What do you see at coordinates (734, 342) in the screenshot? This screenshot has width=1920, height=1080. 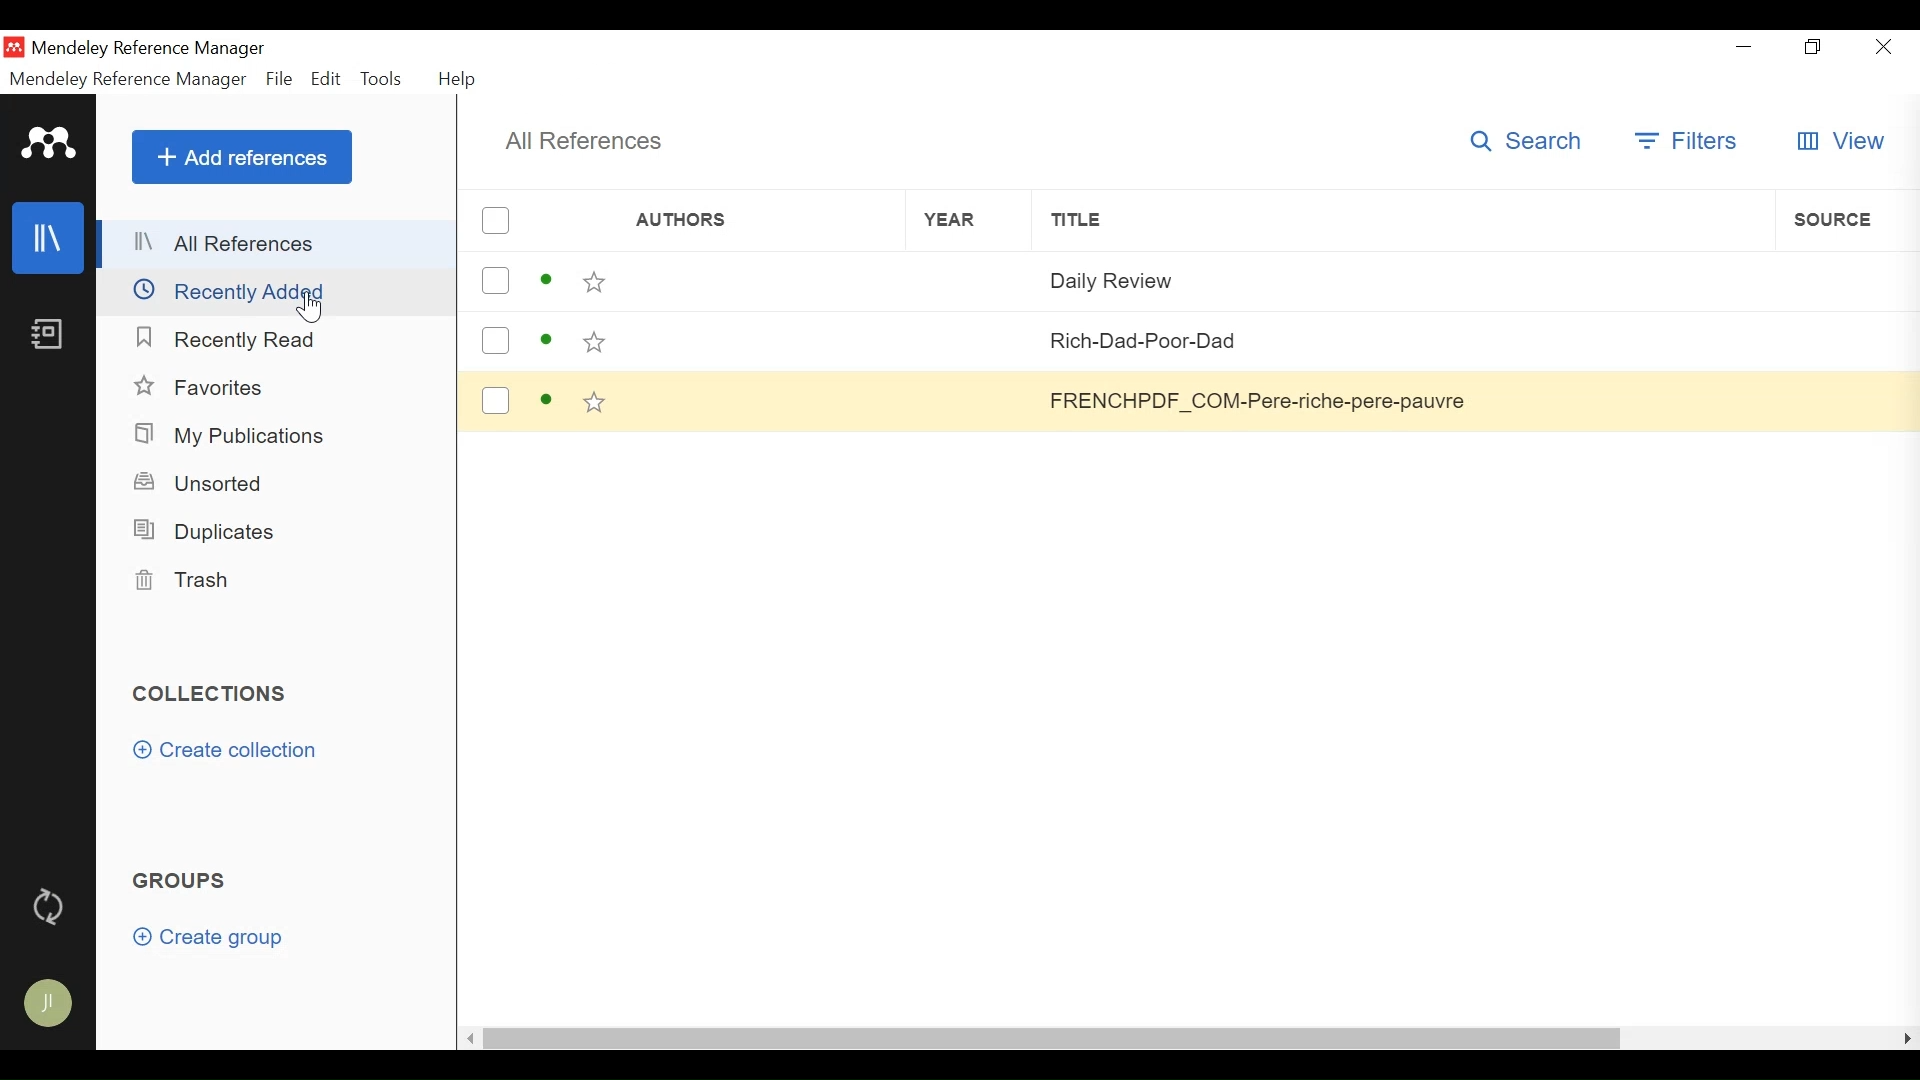 I see `Author` at bounding box center [734, 342].